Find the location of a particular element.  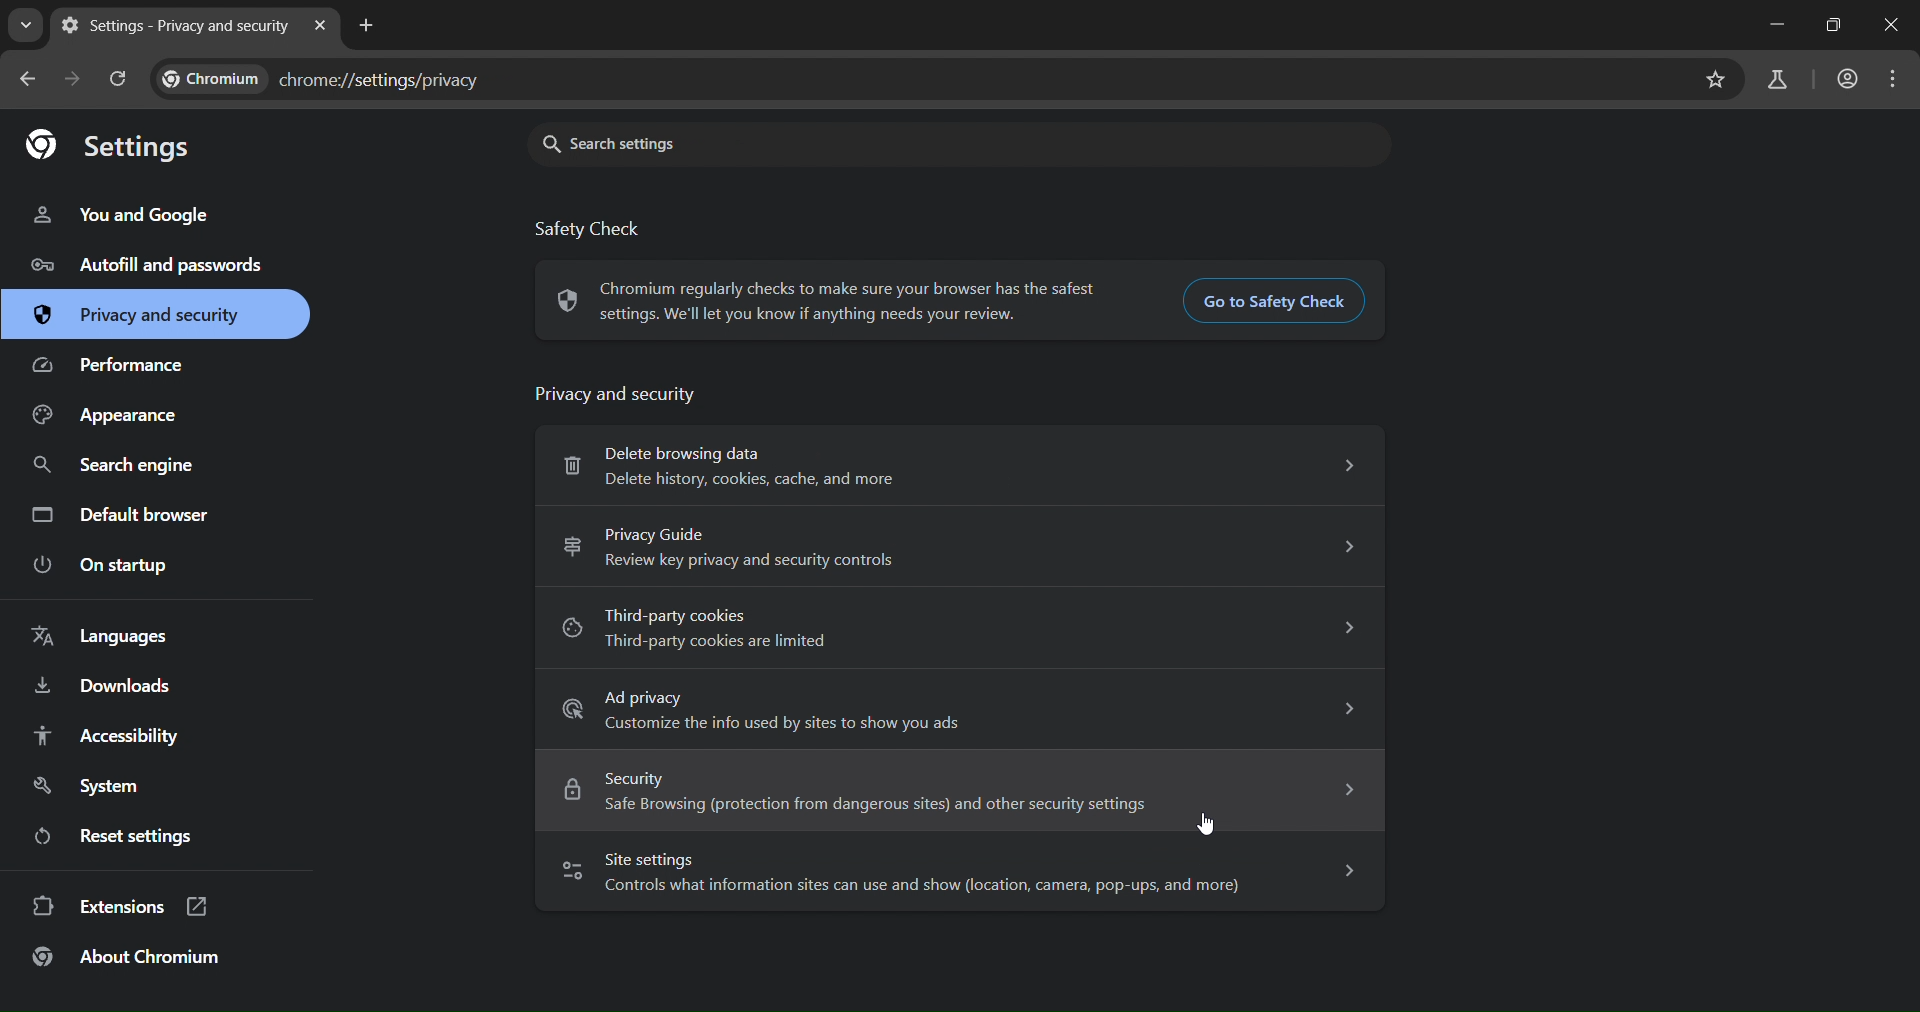

menu is located at coordinates (1892, 82).